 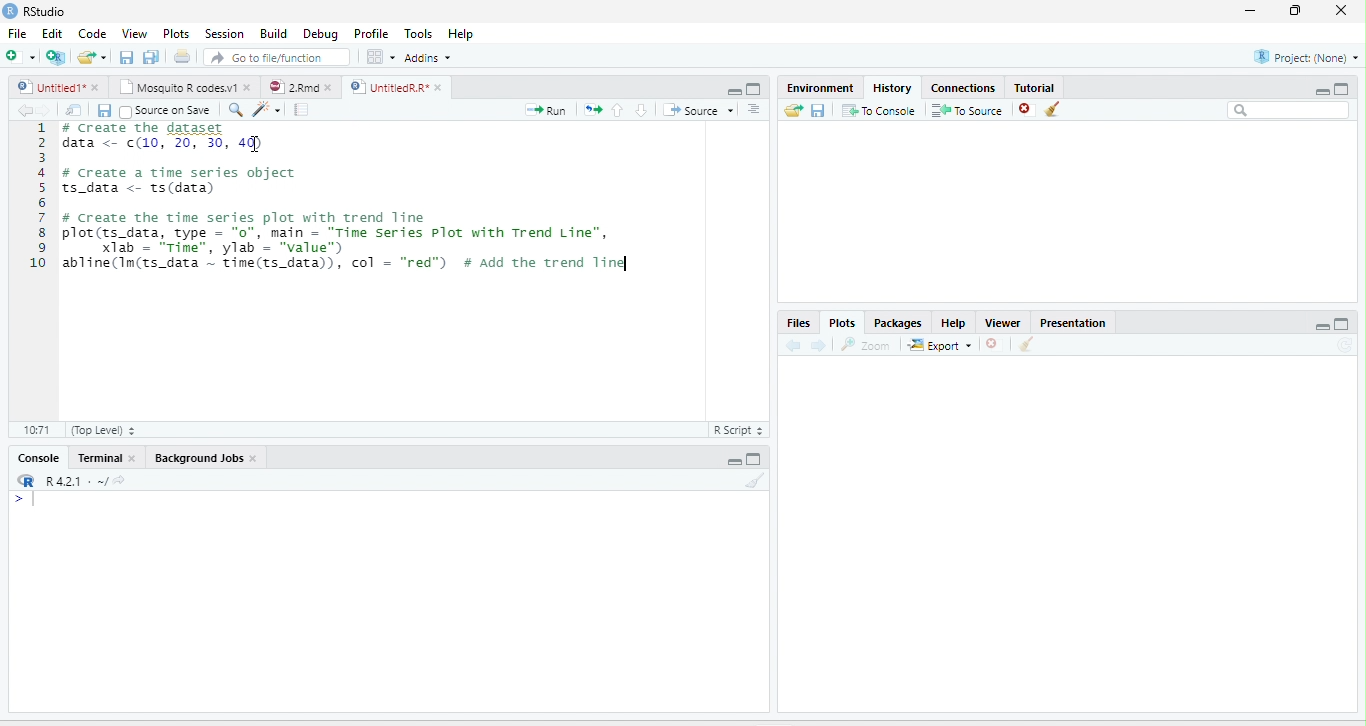 What do you see at coordinates (329, 87) in the screenshot?
I see `close` at bounding box center [329, 87].